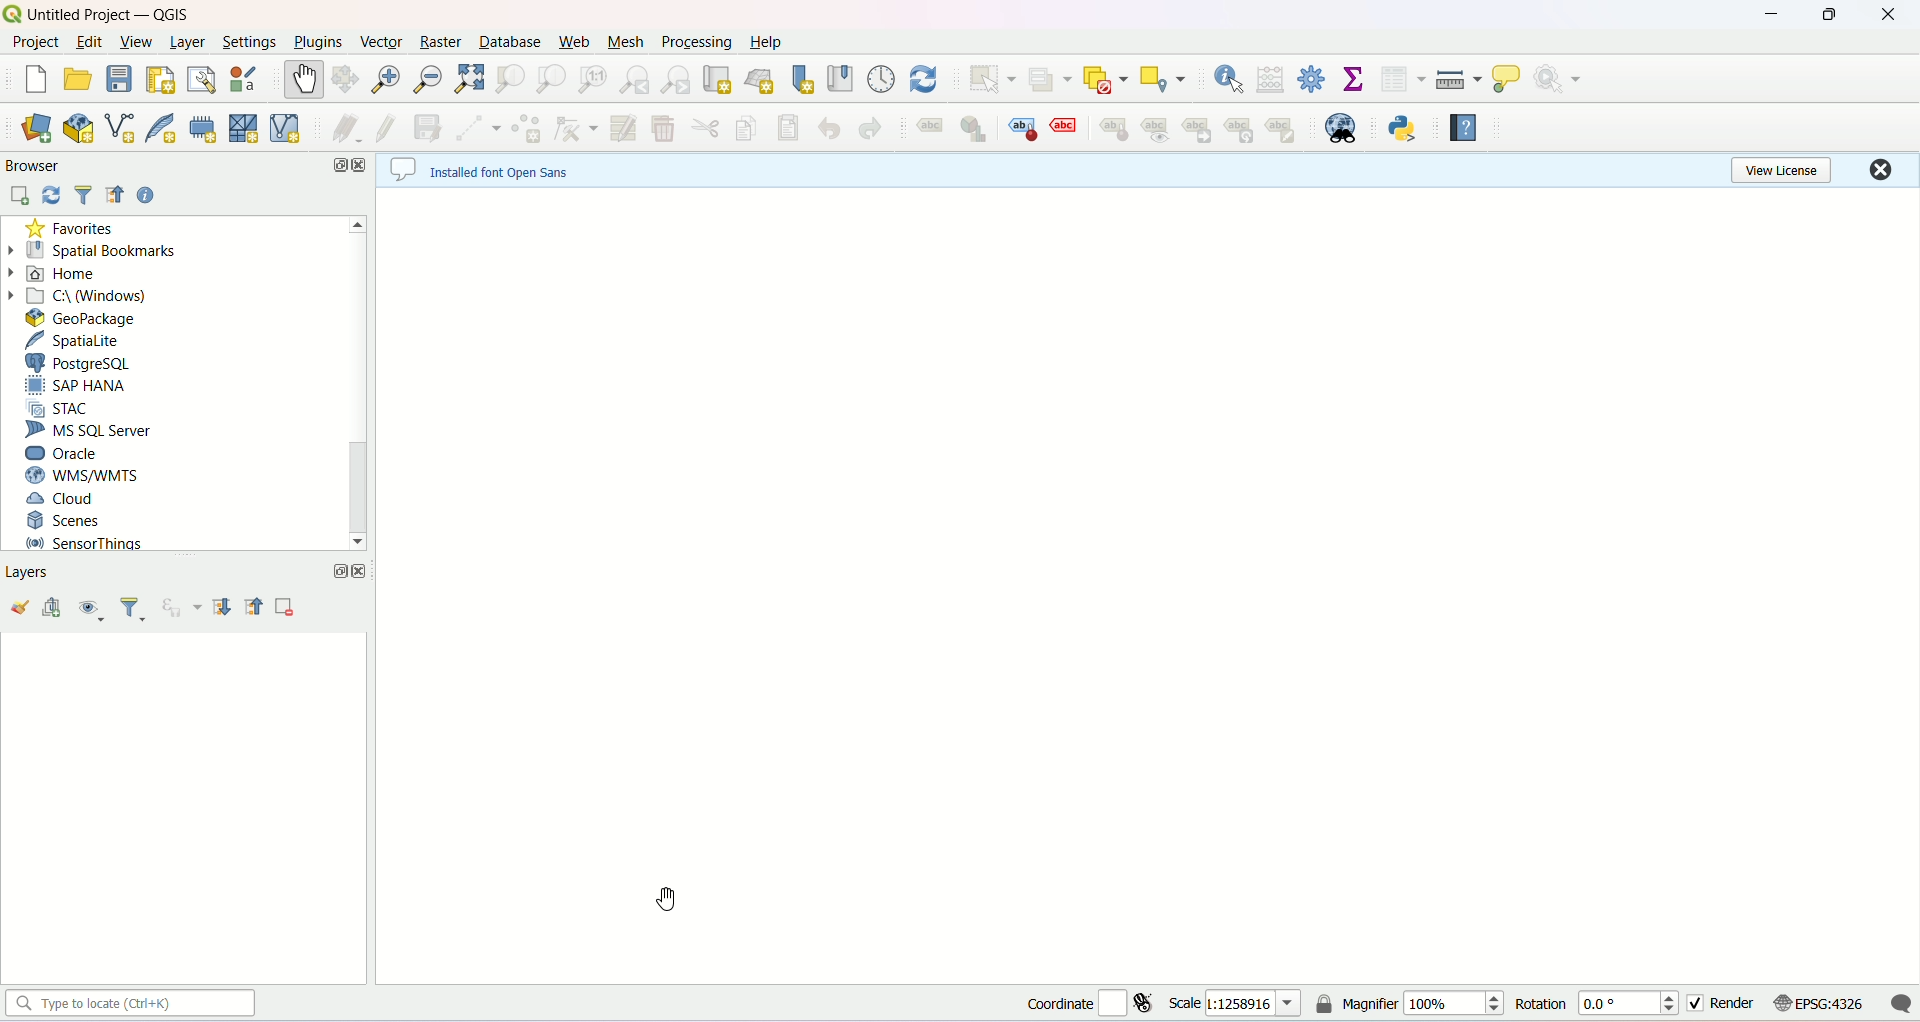 The height and width of the screenshot is (1022, 1920). Describe the element at coordinates (131, 1007) in the screenshot. I see `type to locate` at that location.